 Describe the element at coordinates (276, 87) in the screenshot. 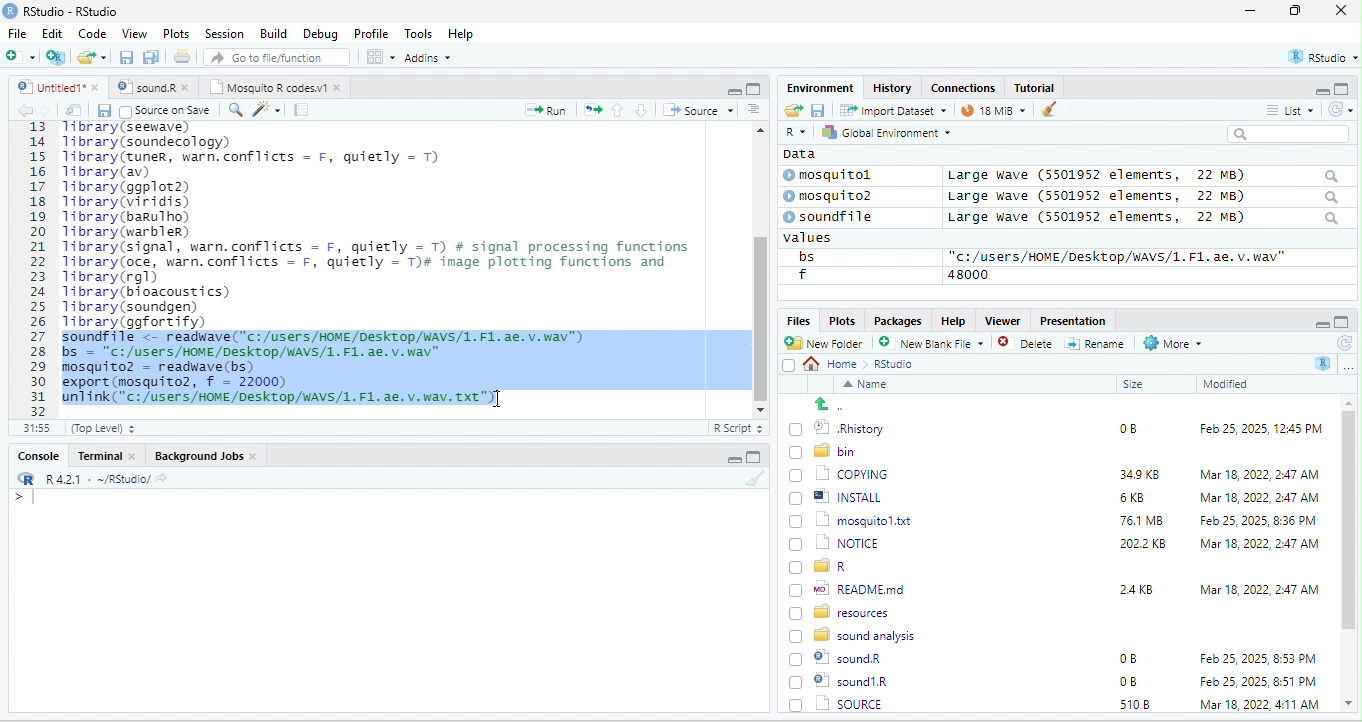

I see `Mosquito R codes.v1` at that location.